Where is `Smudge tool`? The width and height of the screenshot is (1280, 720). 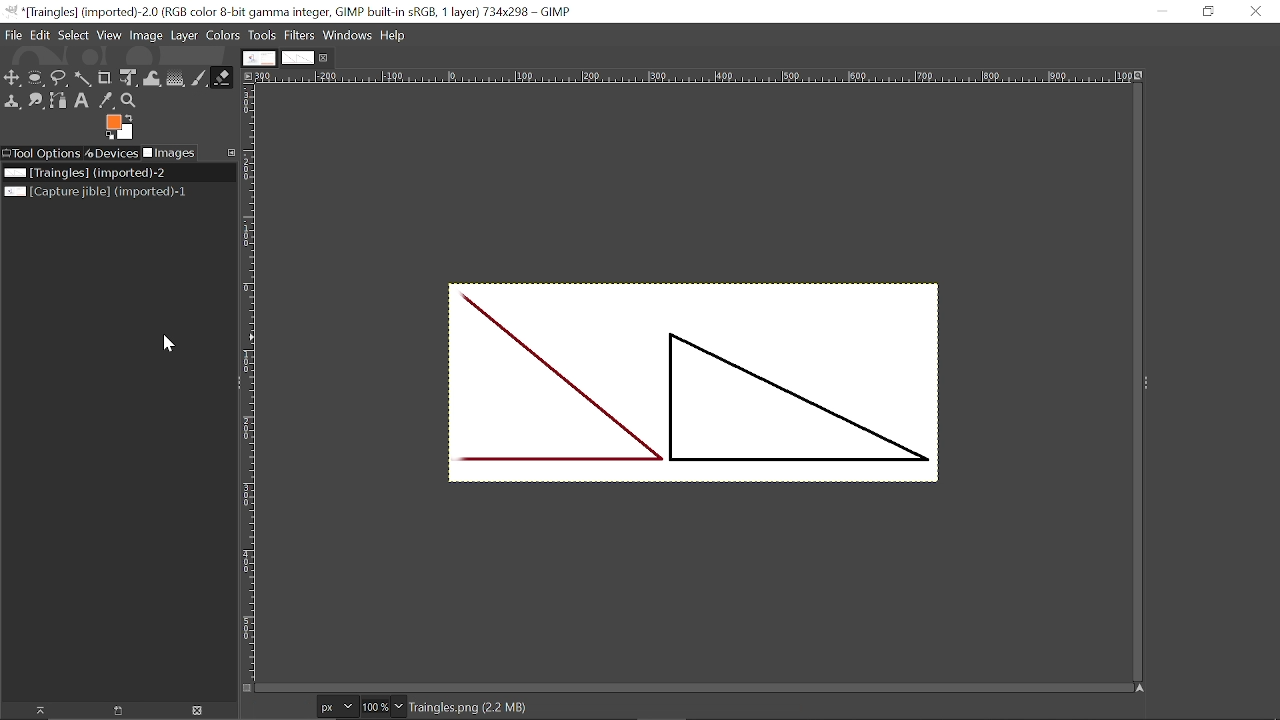 Smudge tool is located at coordinates (36, 101).